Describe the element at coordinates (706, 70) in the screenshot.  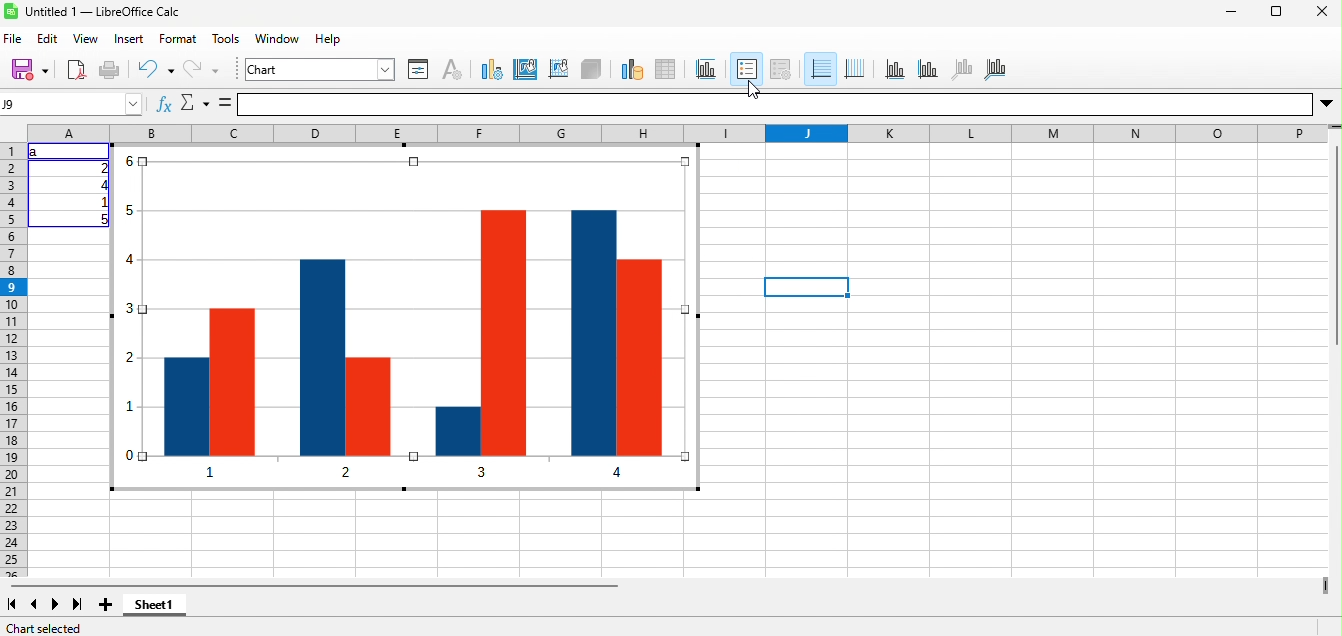
I see `title` at that location.